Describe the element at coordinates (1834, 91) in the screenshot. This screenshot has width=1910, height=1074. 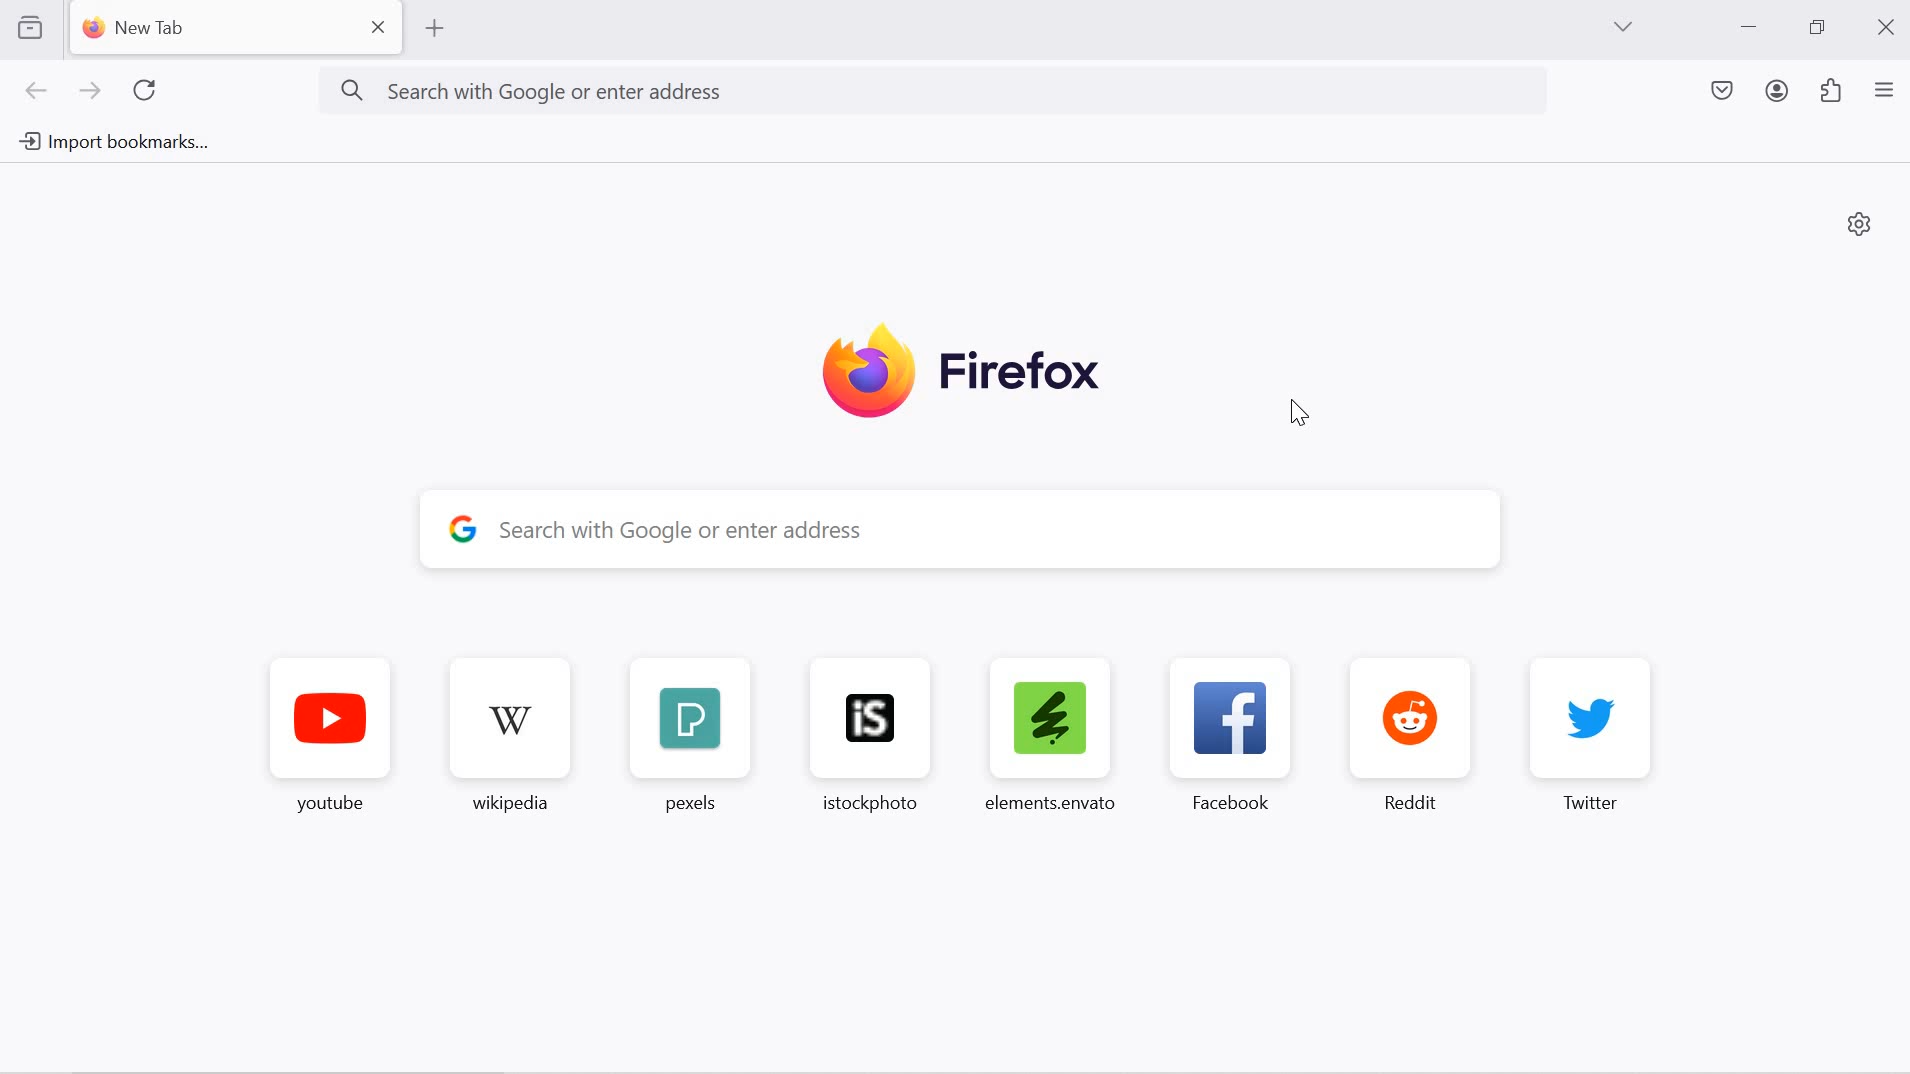
I see `extensions` at that location.